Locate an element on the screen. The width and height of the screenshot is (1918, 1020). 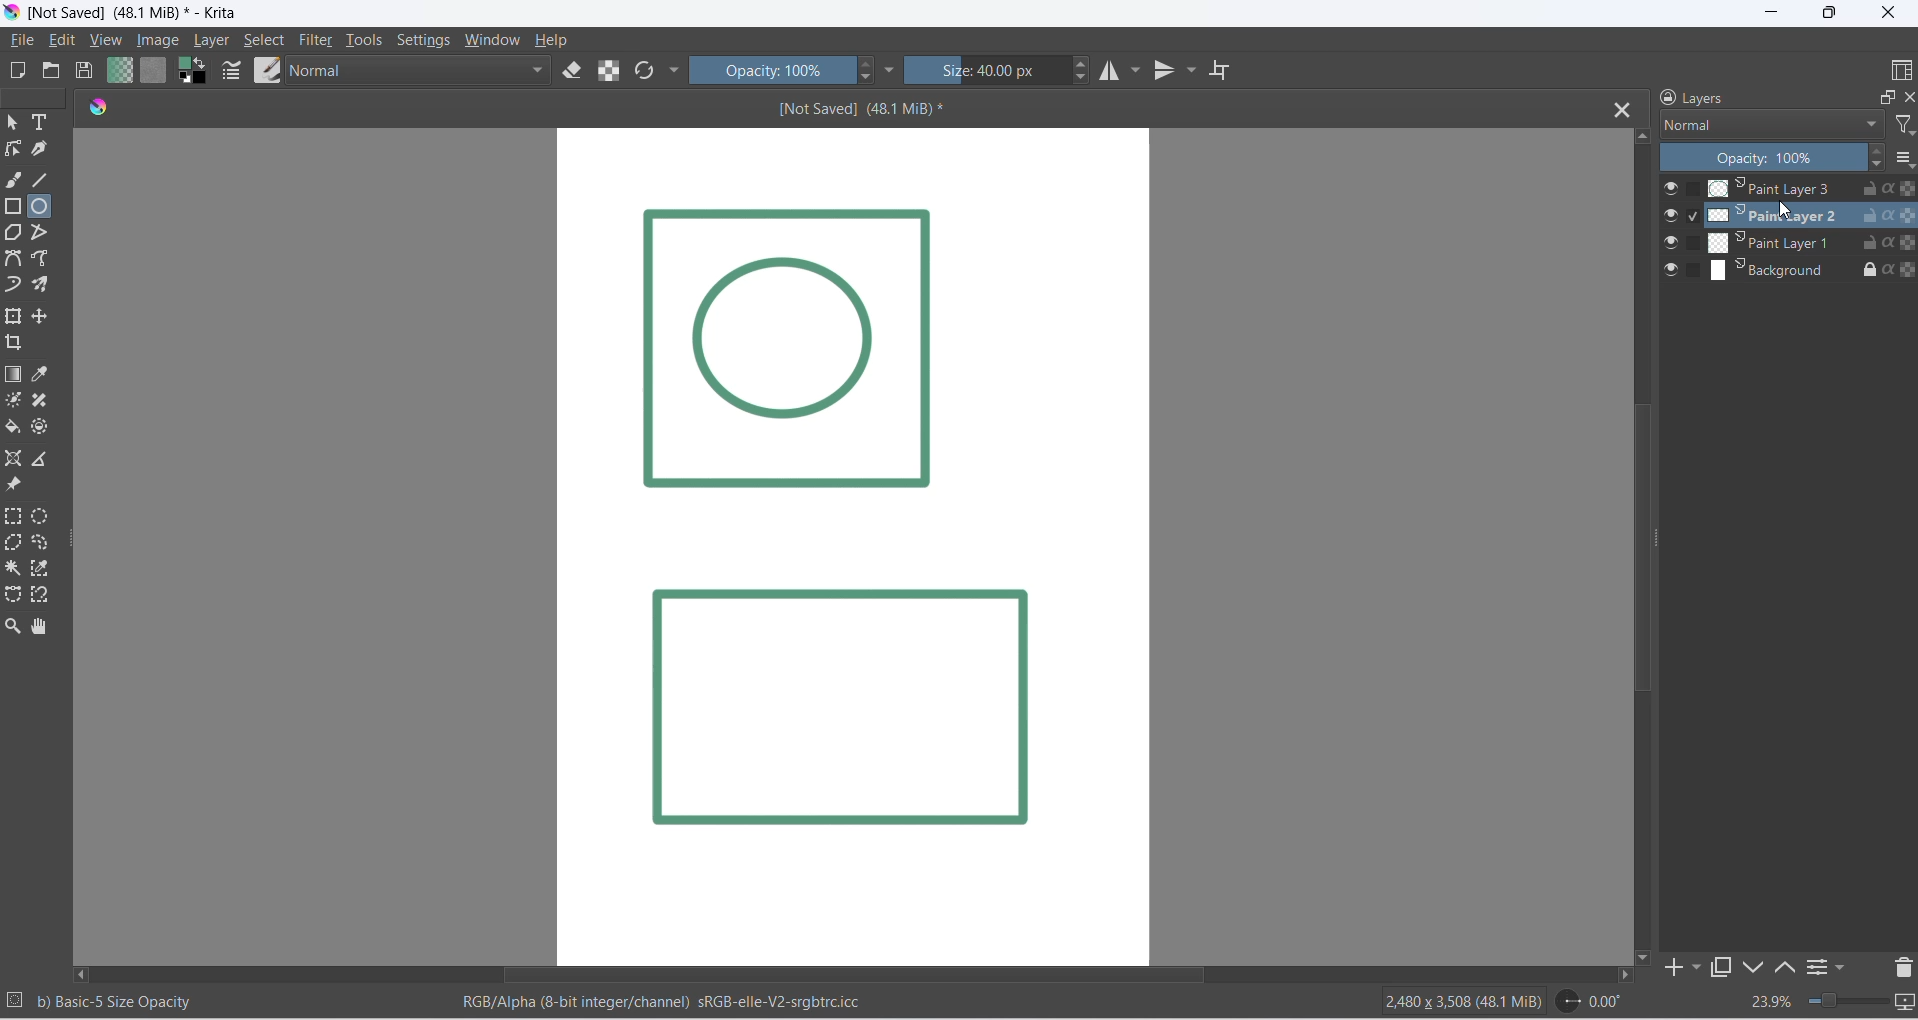
pan tool is located at coordinates (44, 627).